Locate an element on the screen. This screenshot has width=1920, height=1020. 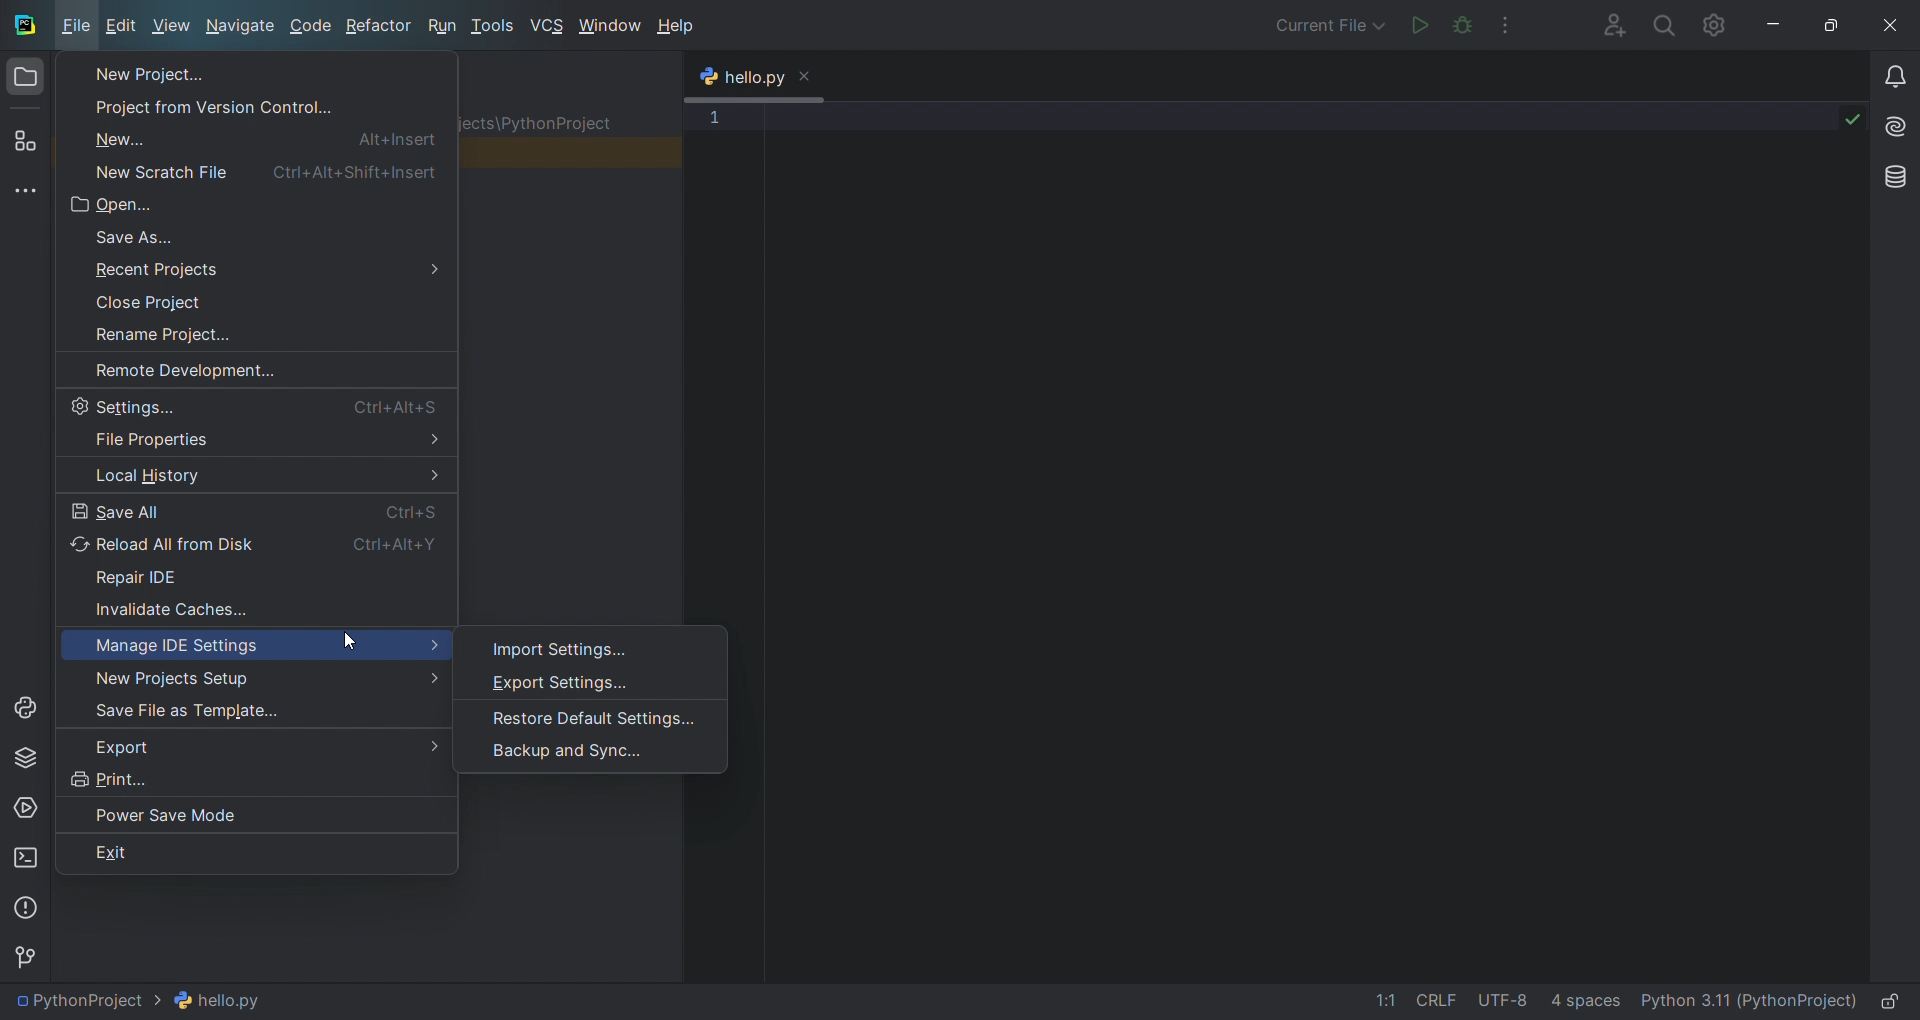
exit is located at coordinates (255, 857).